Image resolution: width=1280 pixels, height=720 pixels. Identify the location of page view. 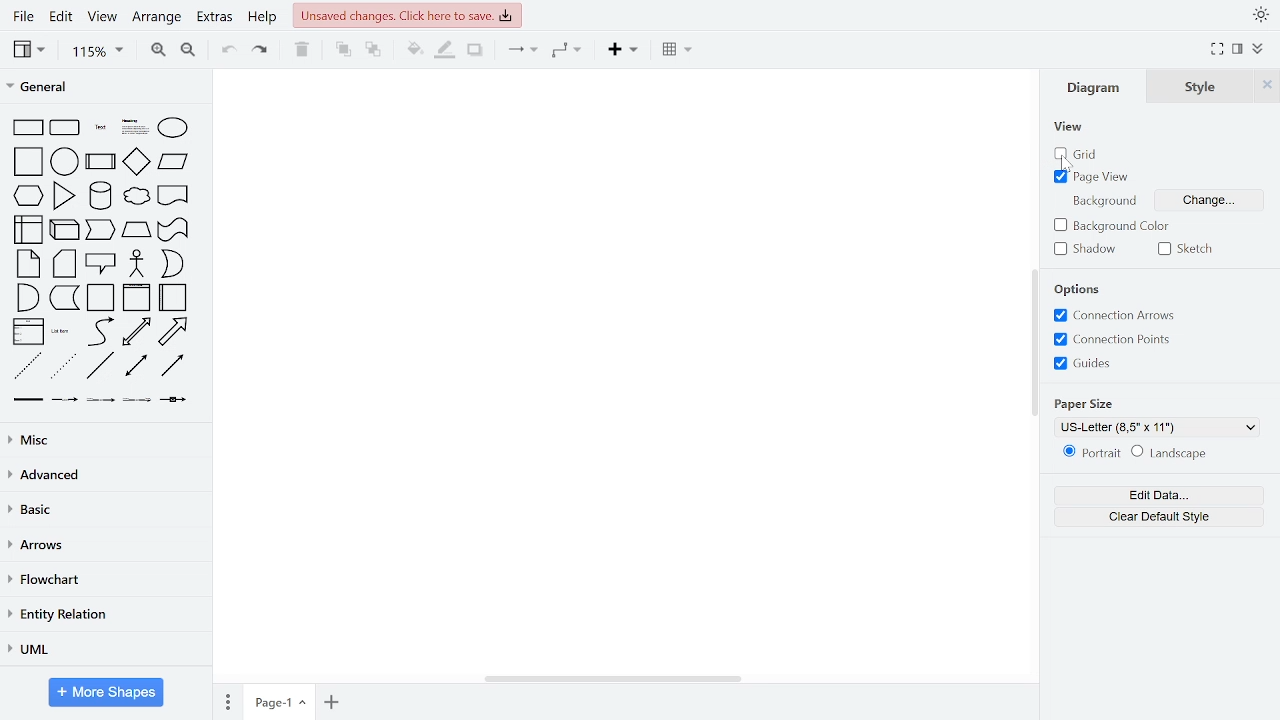
(1092, 176).